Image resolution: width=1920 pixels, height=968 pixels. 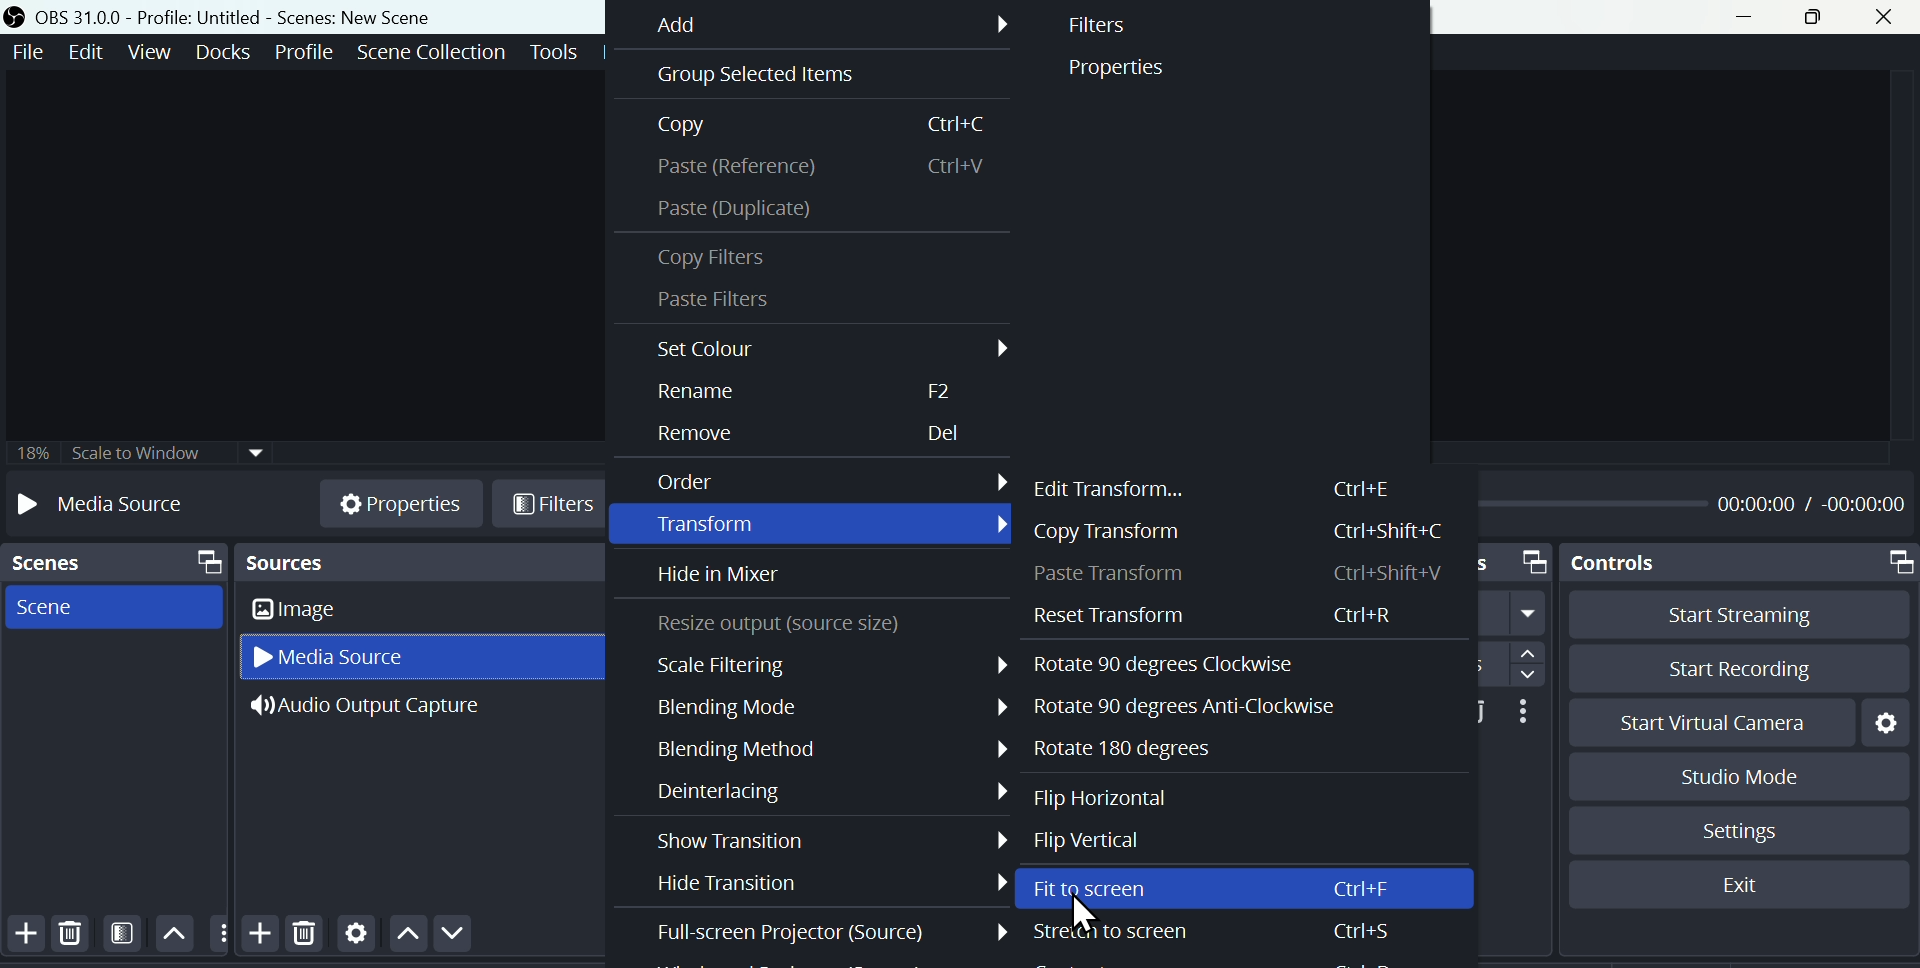 What do you see at coordinates (1886, 720) in the screenshot?
I see `Settings` at bounding box center [1886, 720].